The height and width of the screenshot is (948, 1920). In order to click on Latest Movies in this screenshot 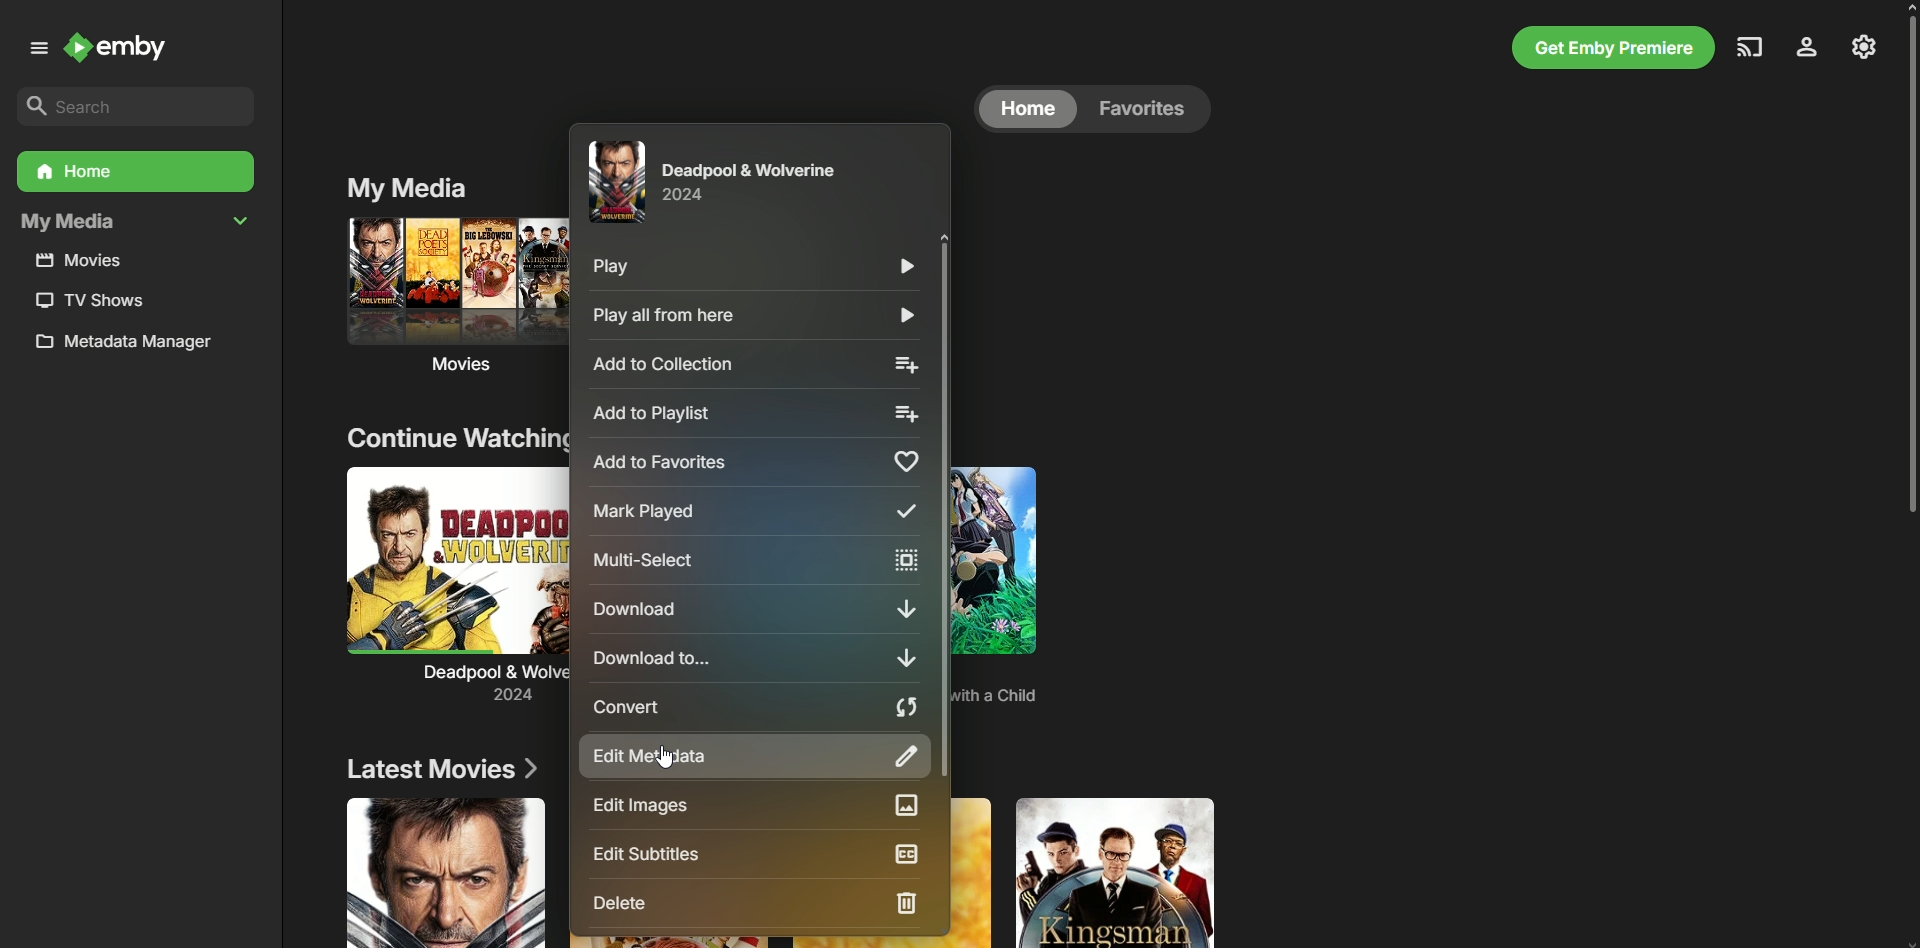, I will do `click(444, 770)`.